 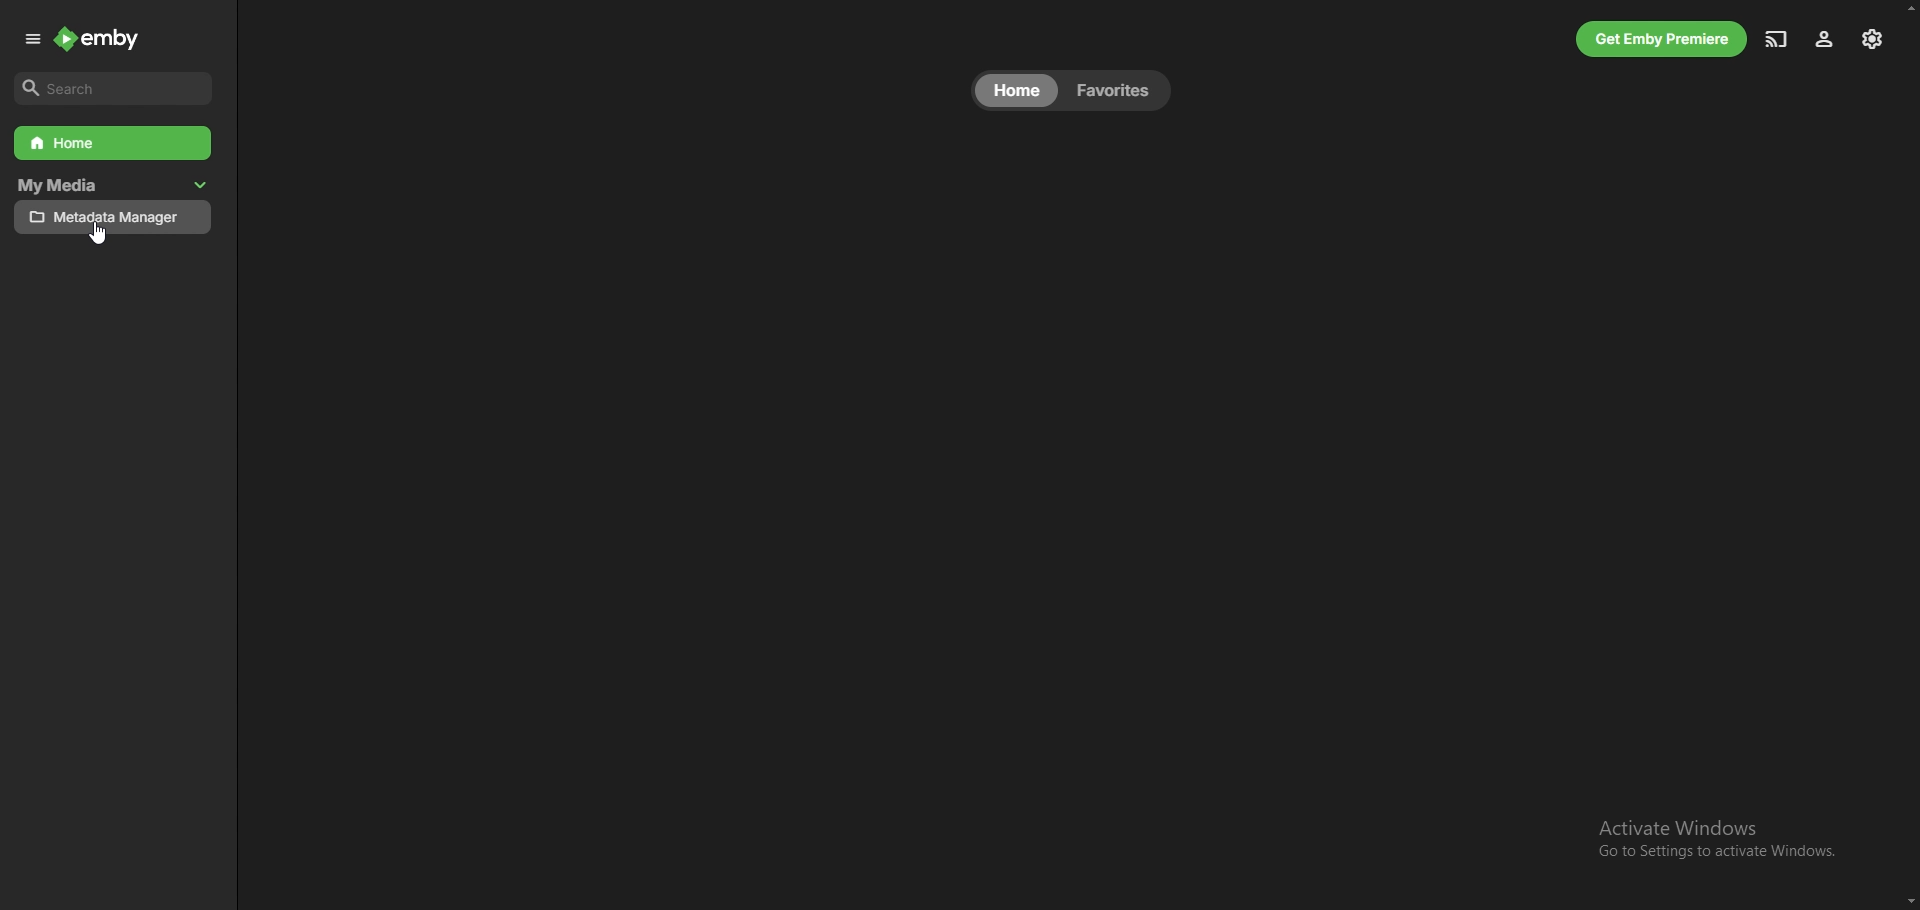 What do you see at coordinates (201, 186) in the screenshot?
I see `collapse` at bounding box center [201, 186].